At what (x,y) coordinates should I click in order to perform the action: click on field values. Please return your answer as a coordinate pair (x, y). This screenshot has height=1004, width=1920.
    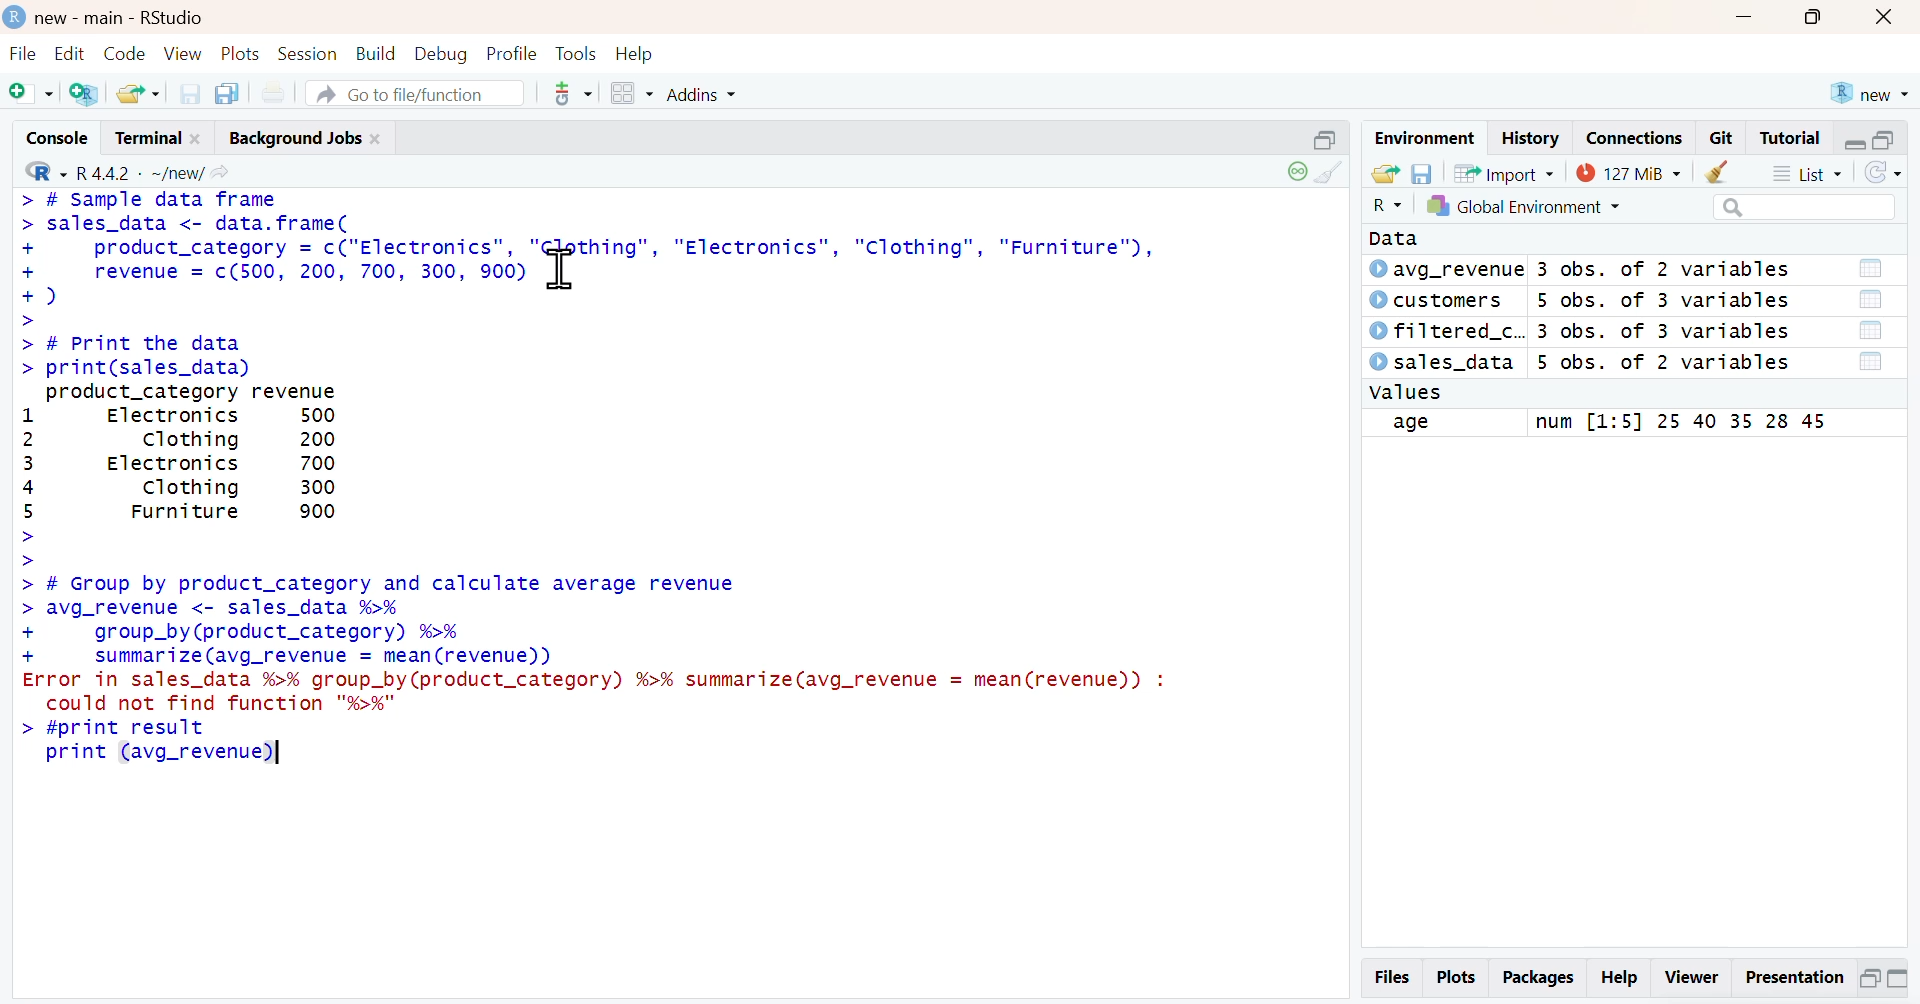
    Looking at the image, I should click on (1676, 423).